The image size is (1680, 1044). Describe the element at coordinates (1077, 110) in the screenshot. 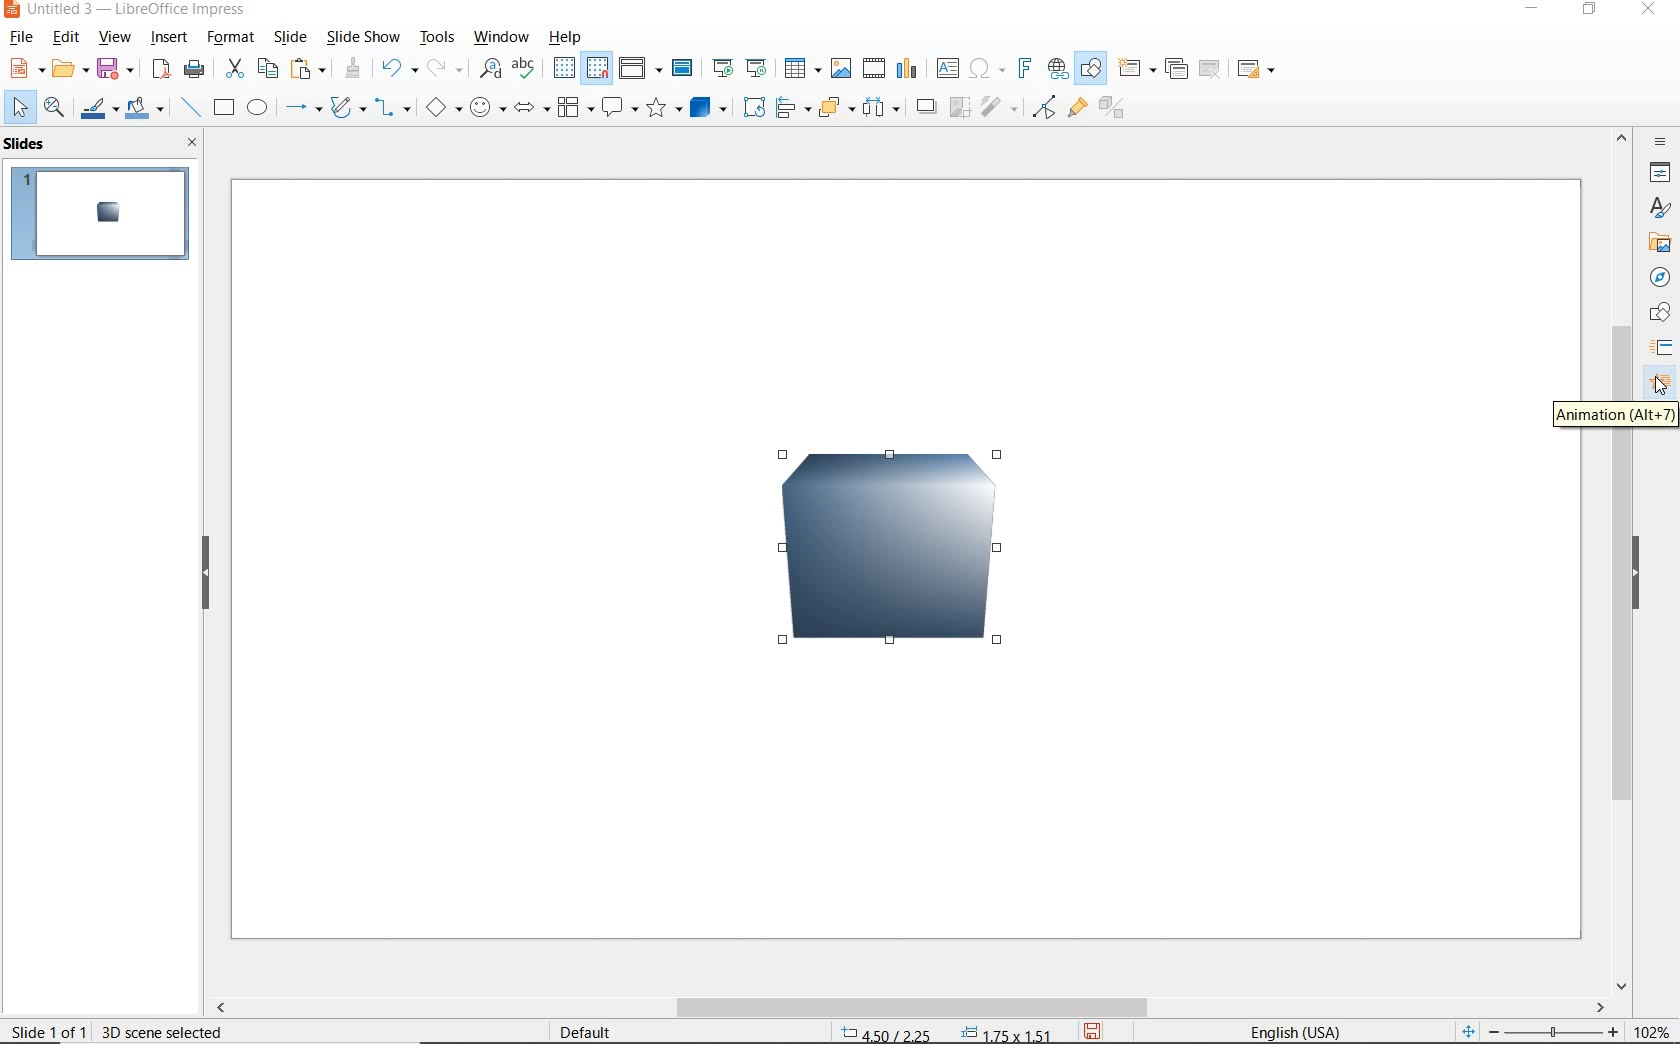

I see `show gluepoint functions` at that location.